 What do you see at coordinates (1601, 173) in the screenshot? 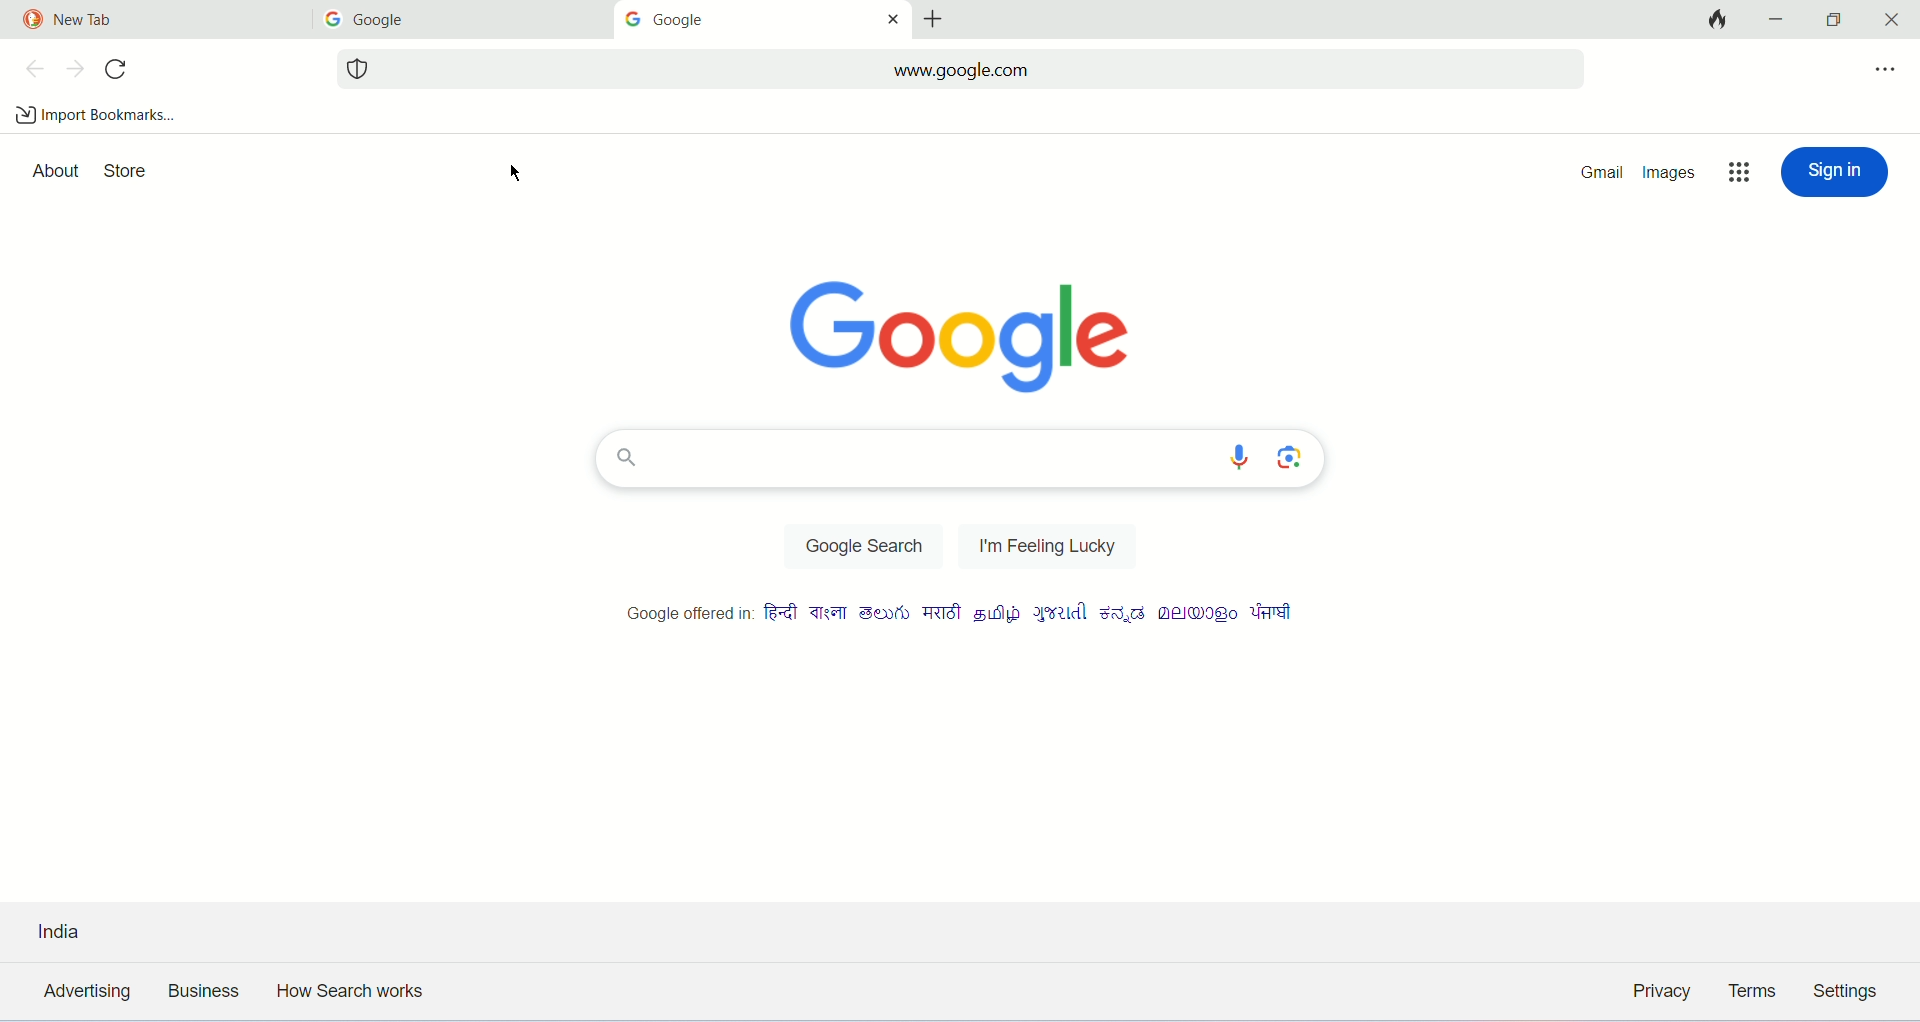
I see `gmail` at bounding box center [1601, 173].